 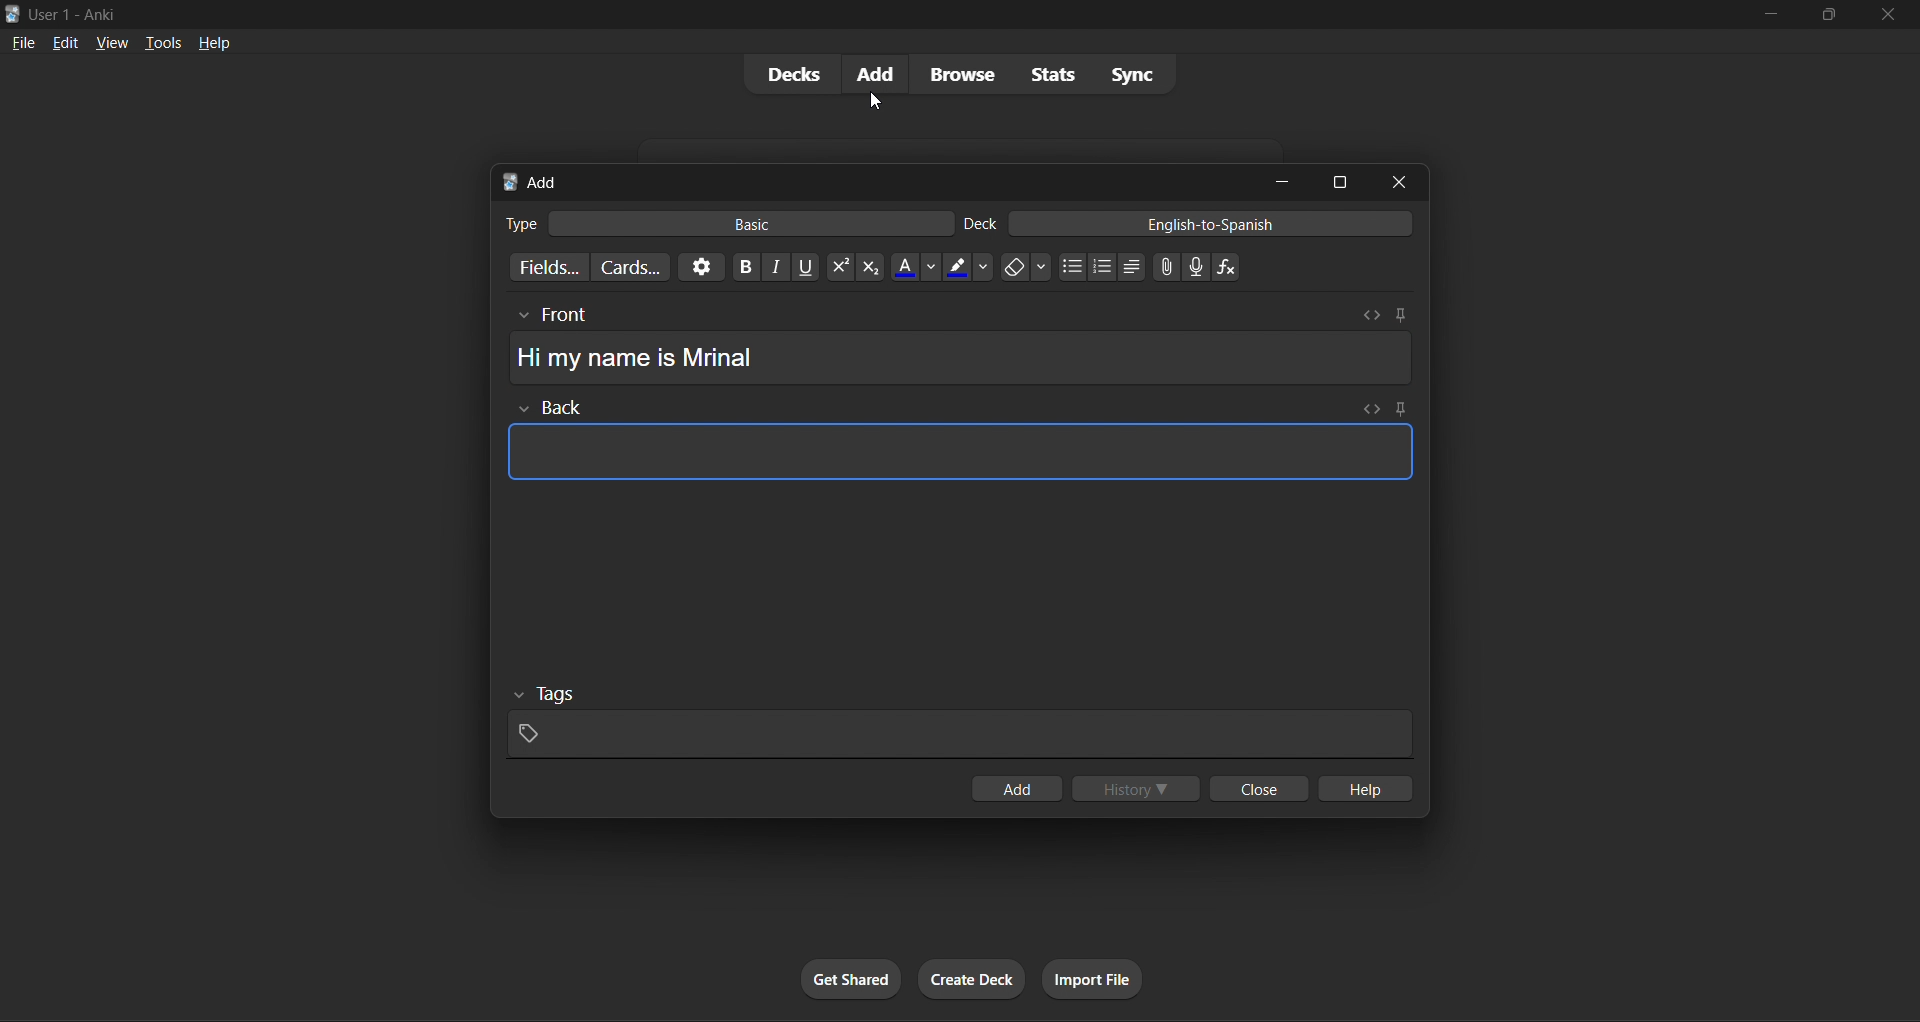 I want to click on edit, so click(x=60, y=39).